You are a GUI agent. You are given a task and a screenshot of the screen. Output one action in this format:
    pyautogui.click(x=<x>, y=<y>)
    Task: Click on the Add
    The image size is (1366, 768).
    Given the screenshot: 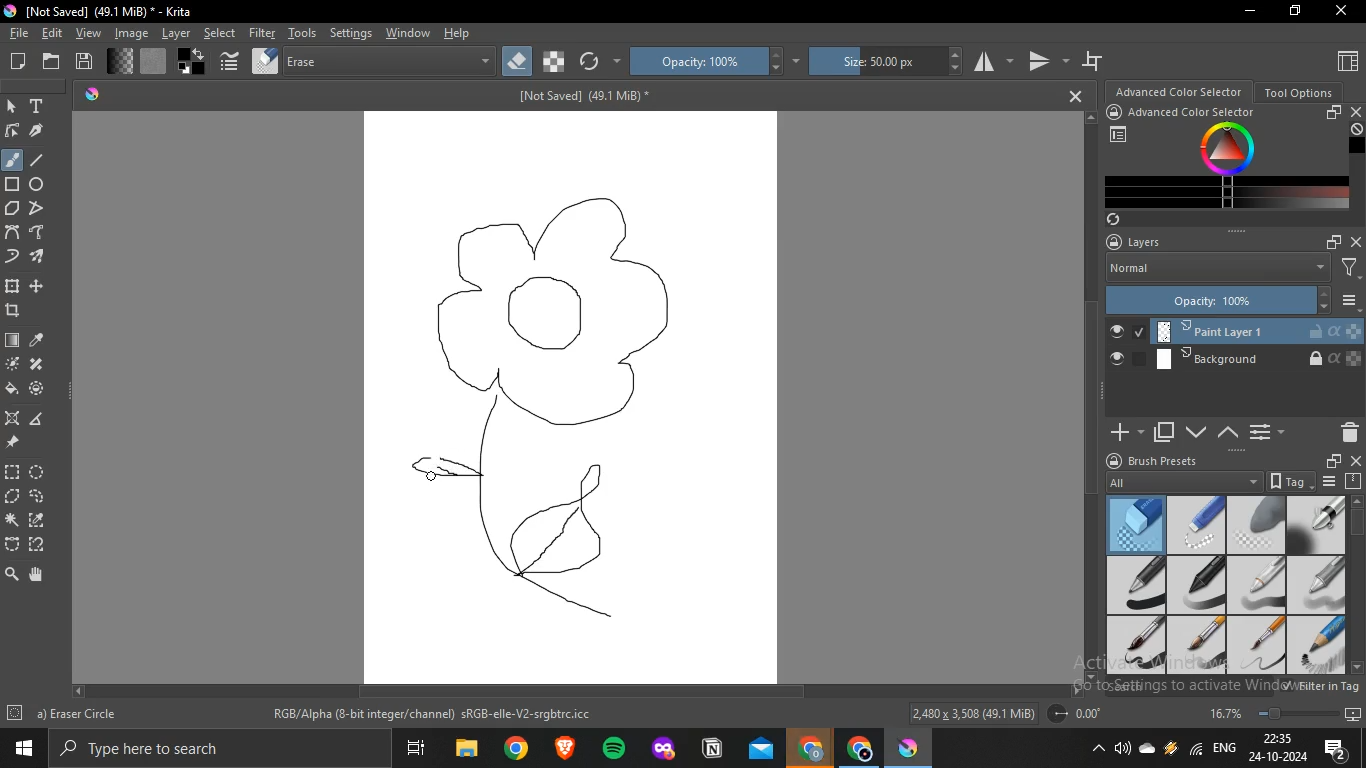 What is the action you would take?
    pyautogui.click(x=1123, y=426)
    